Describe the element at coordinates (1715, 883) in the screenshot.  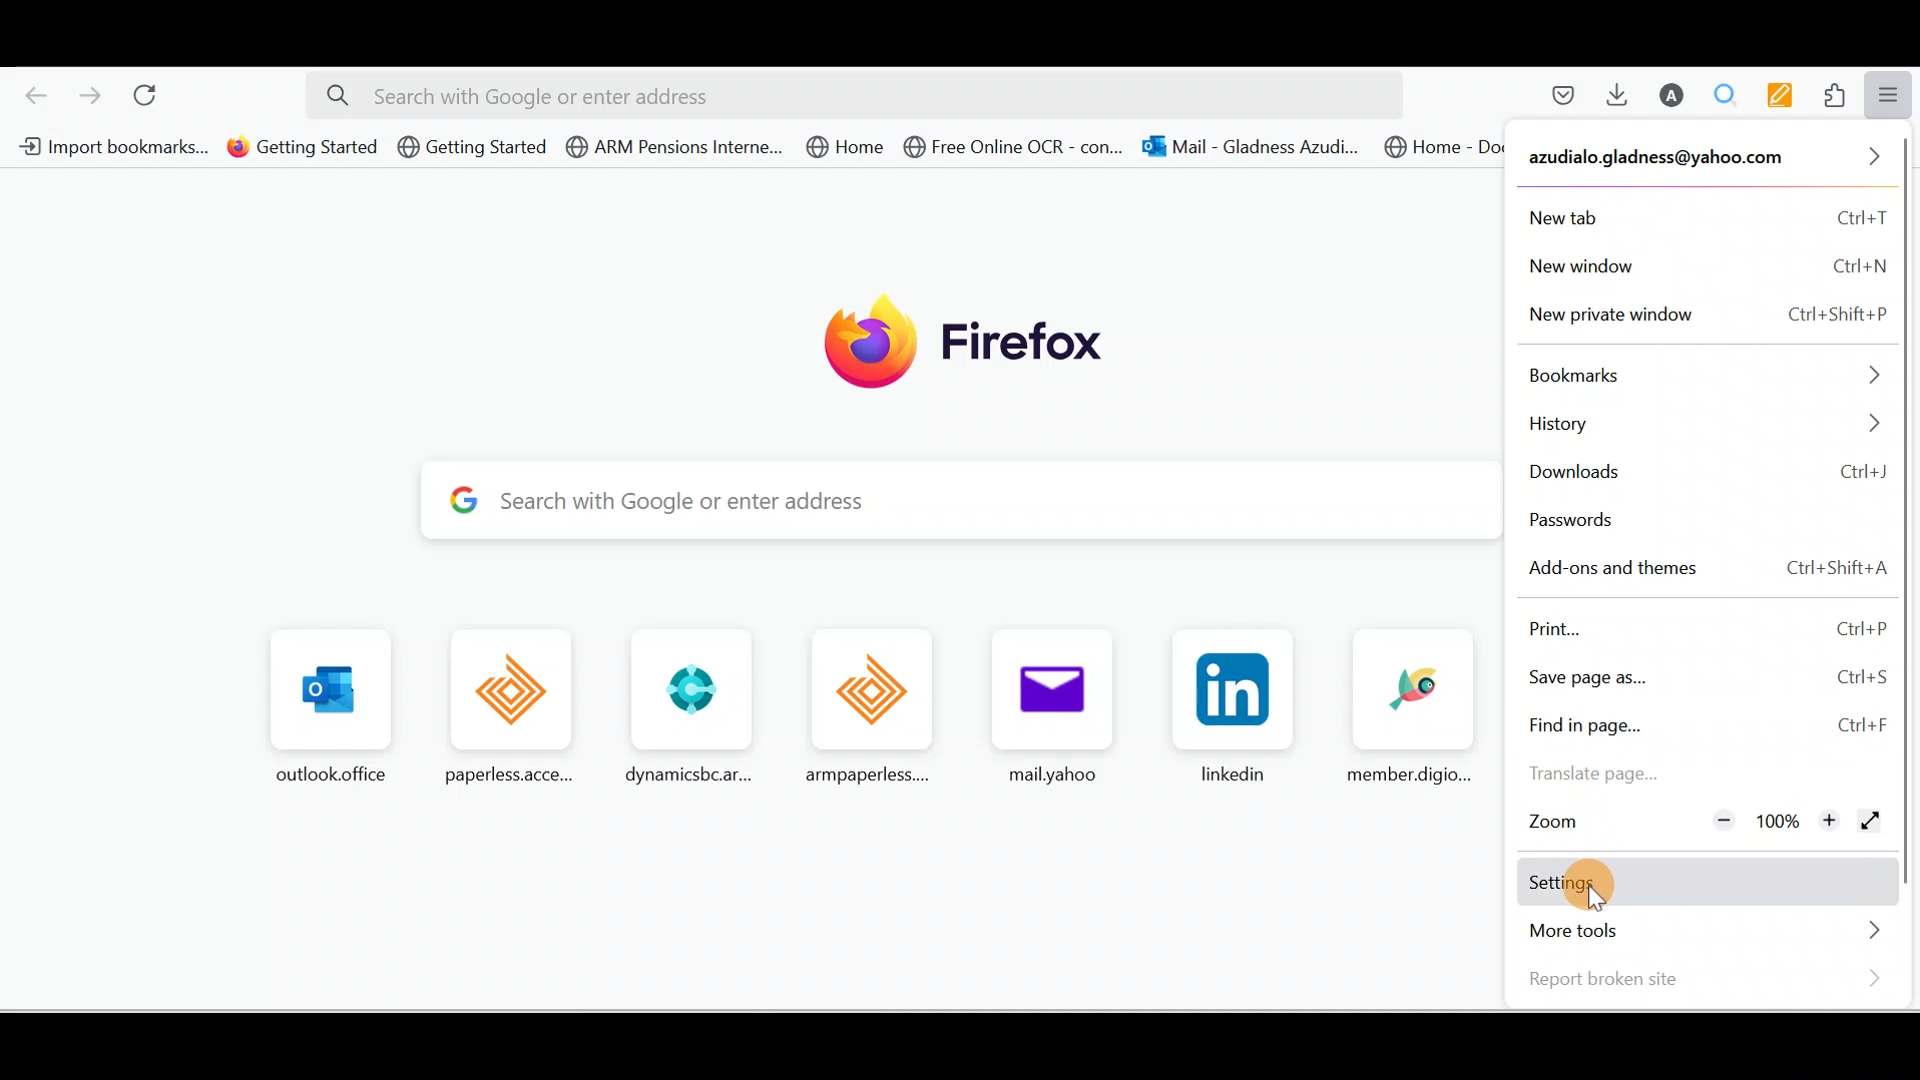
I see `Settings` at that location.